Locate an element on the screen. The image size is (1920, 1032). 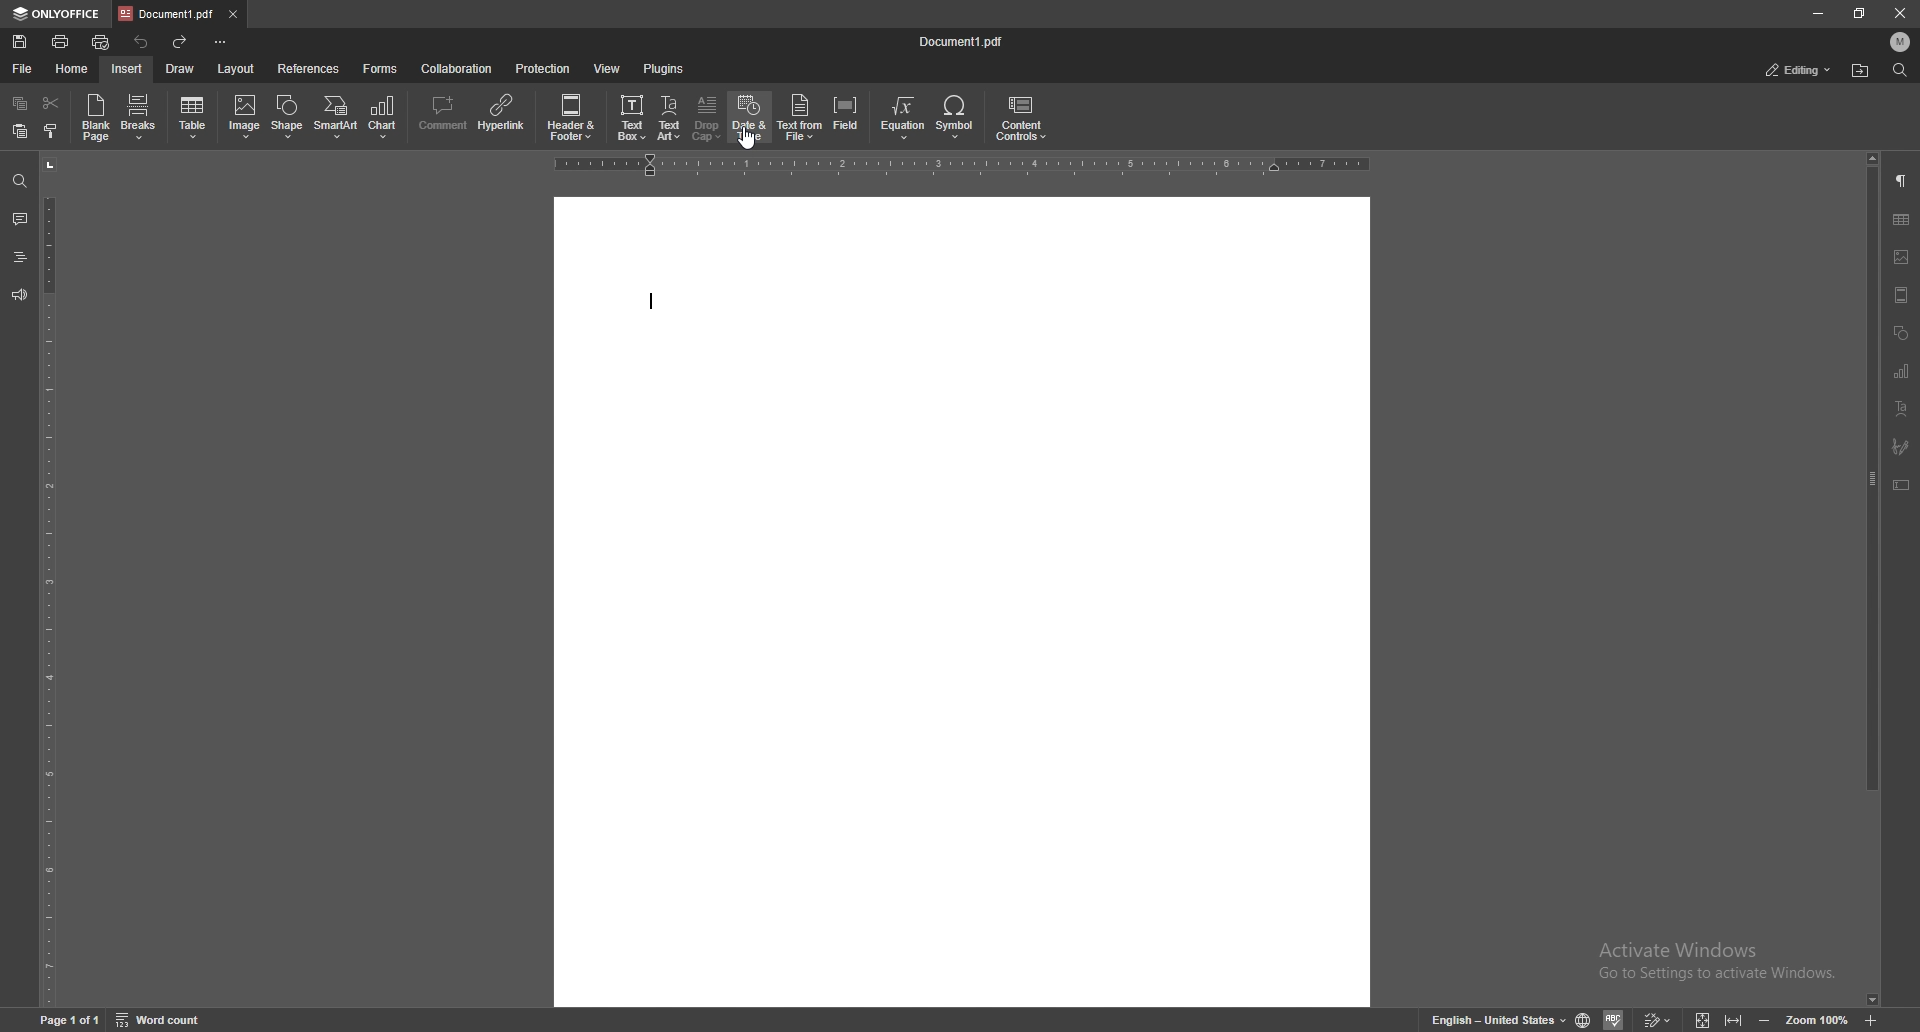
spell check is located at coordinates (1613, 1018).